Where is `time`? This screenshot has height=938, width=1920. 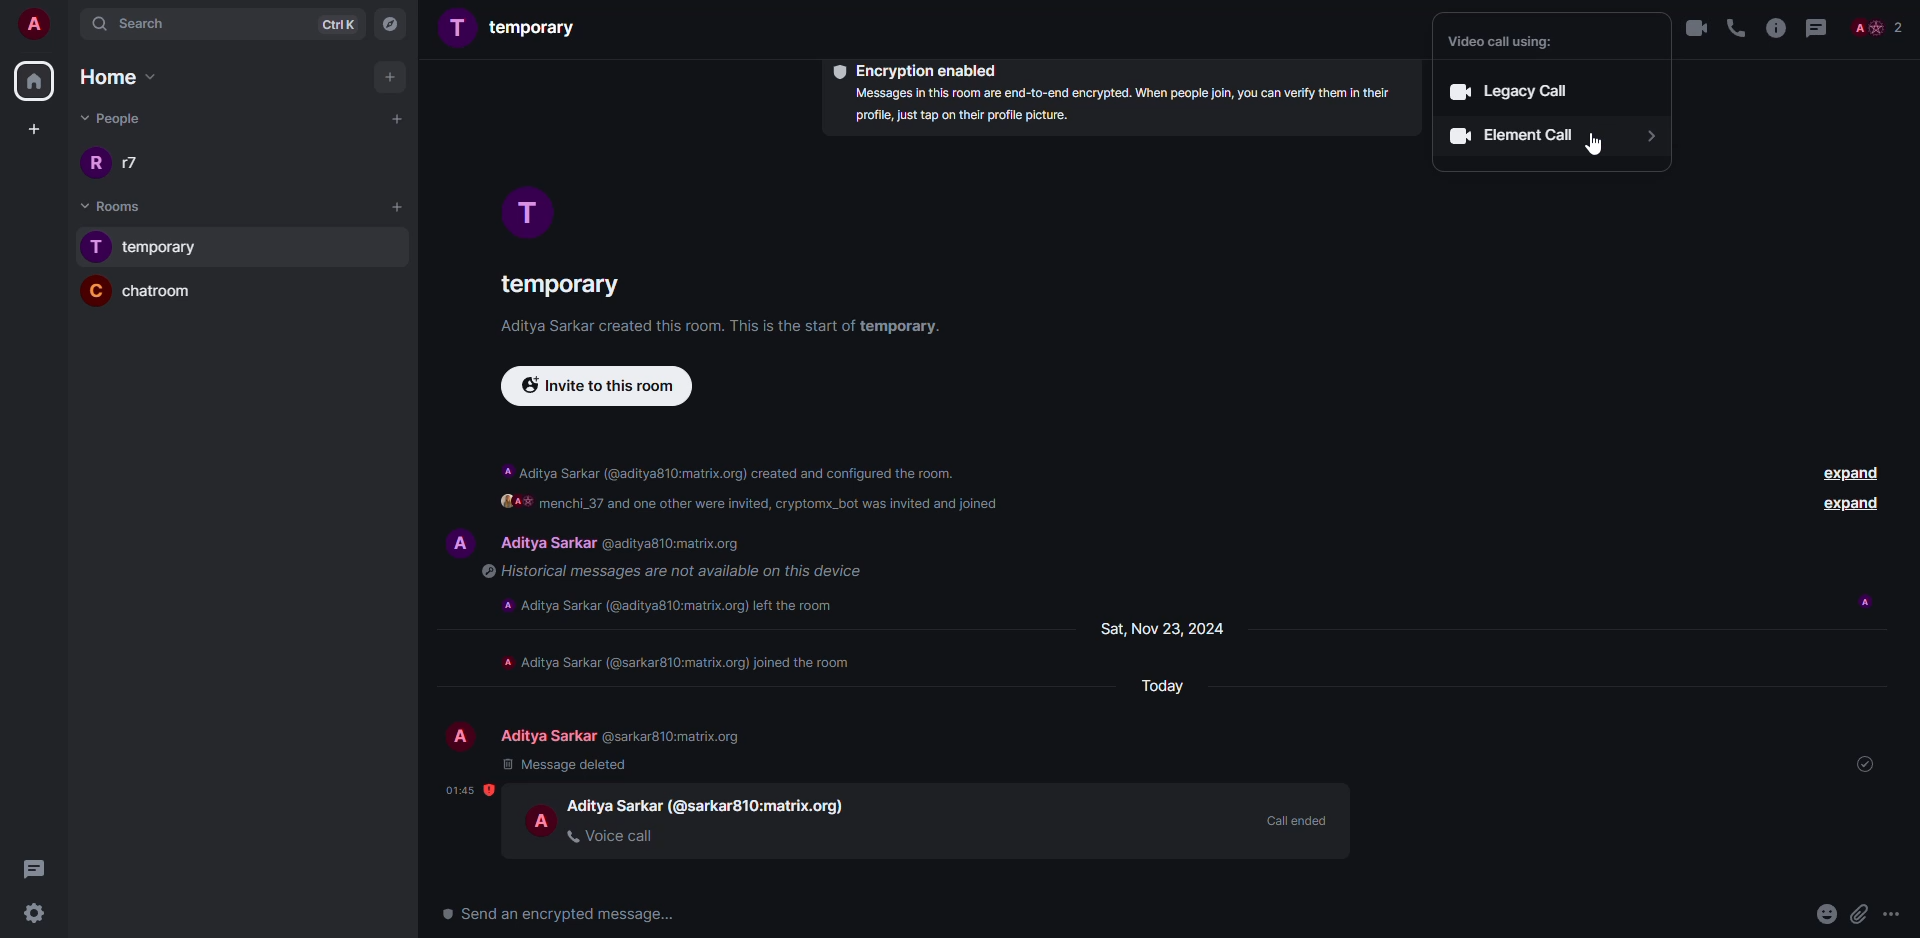 time is located at coordinates (471, 790).